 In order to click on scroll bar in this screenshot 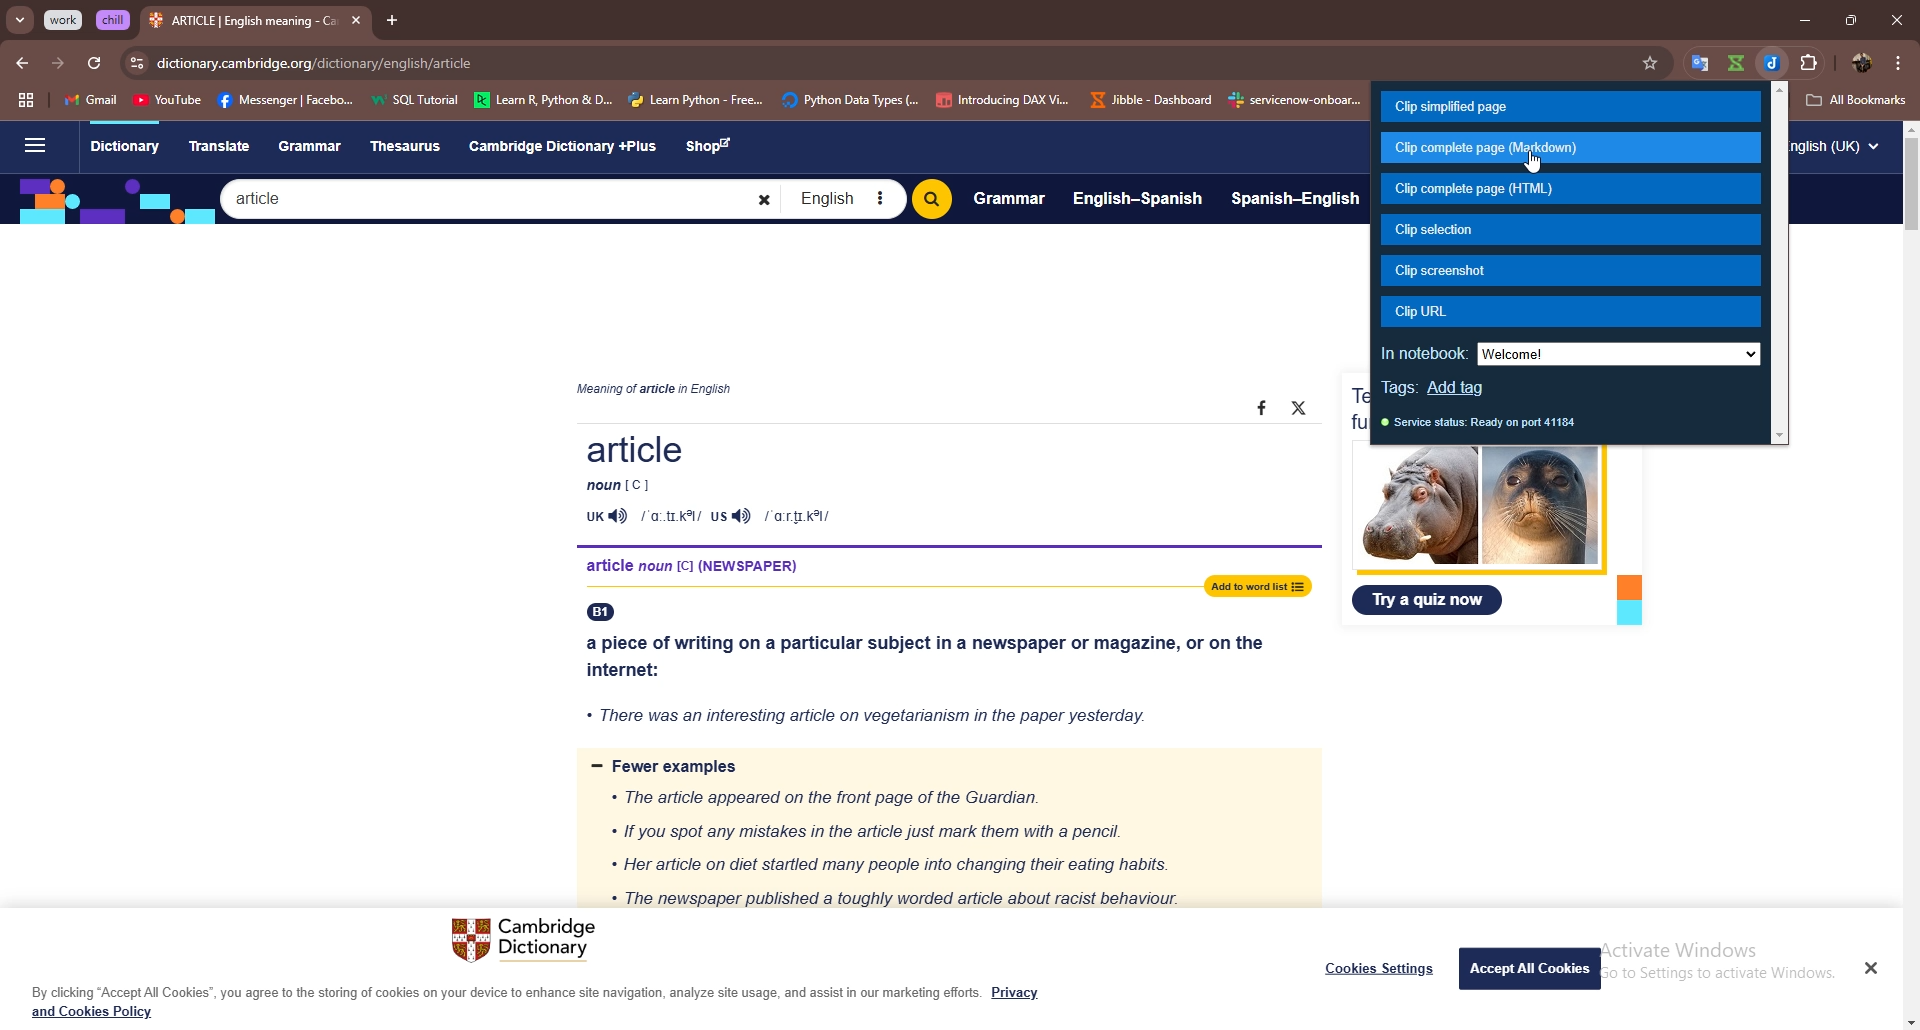, I will do `click(1913, 187)`.